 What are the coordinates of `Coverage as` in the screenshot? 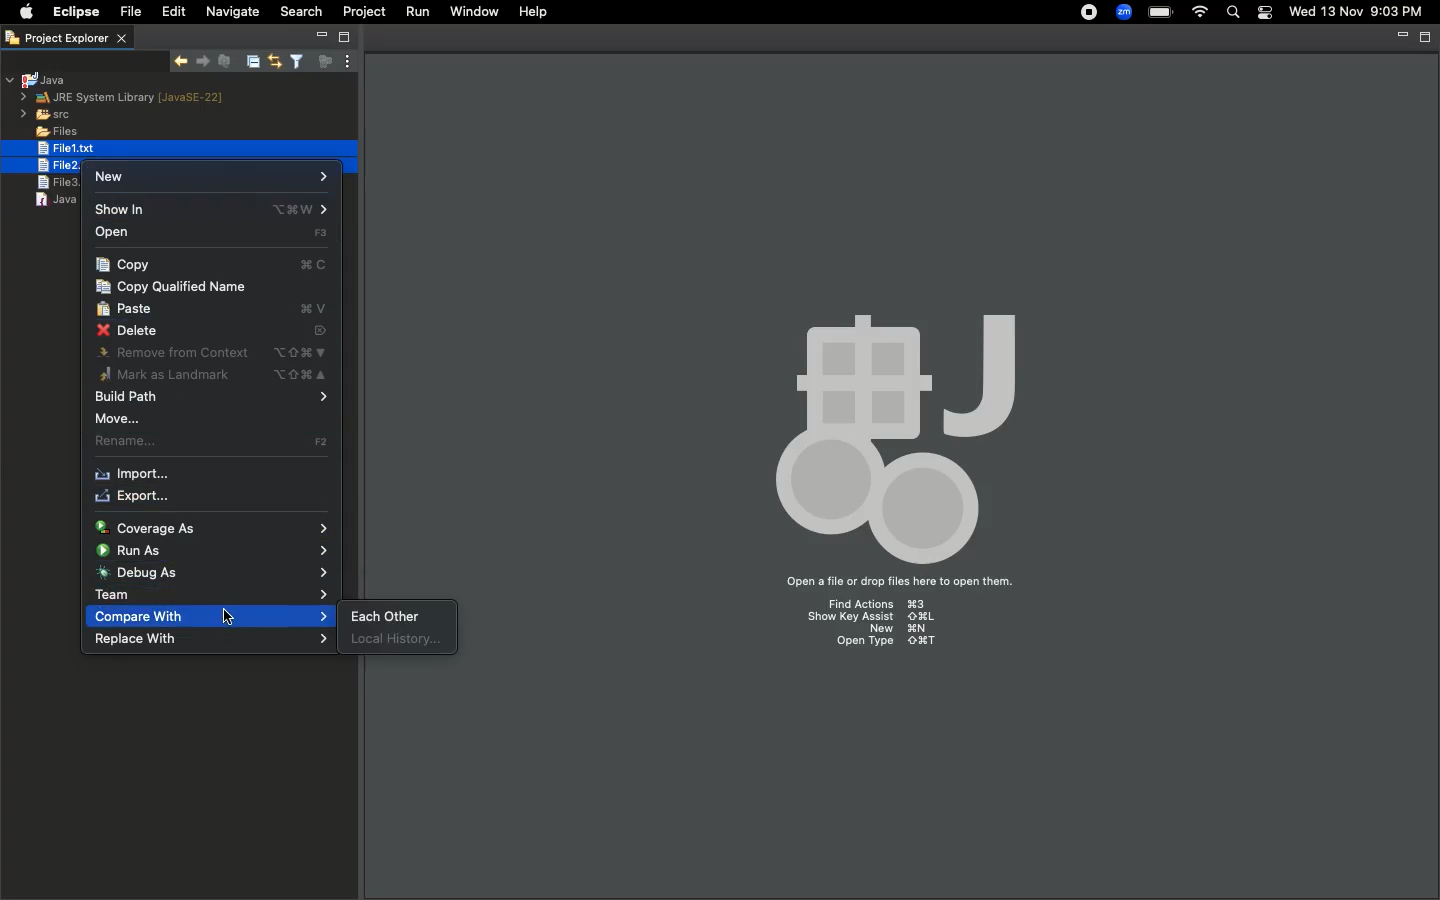 It's located at (212, 528).